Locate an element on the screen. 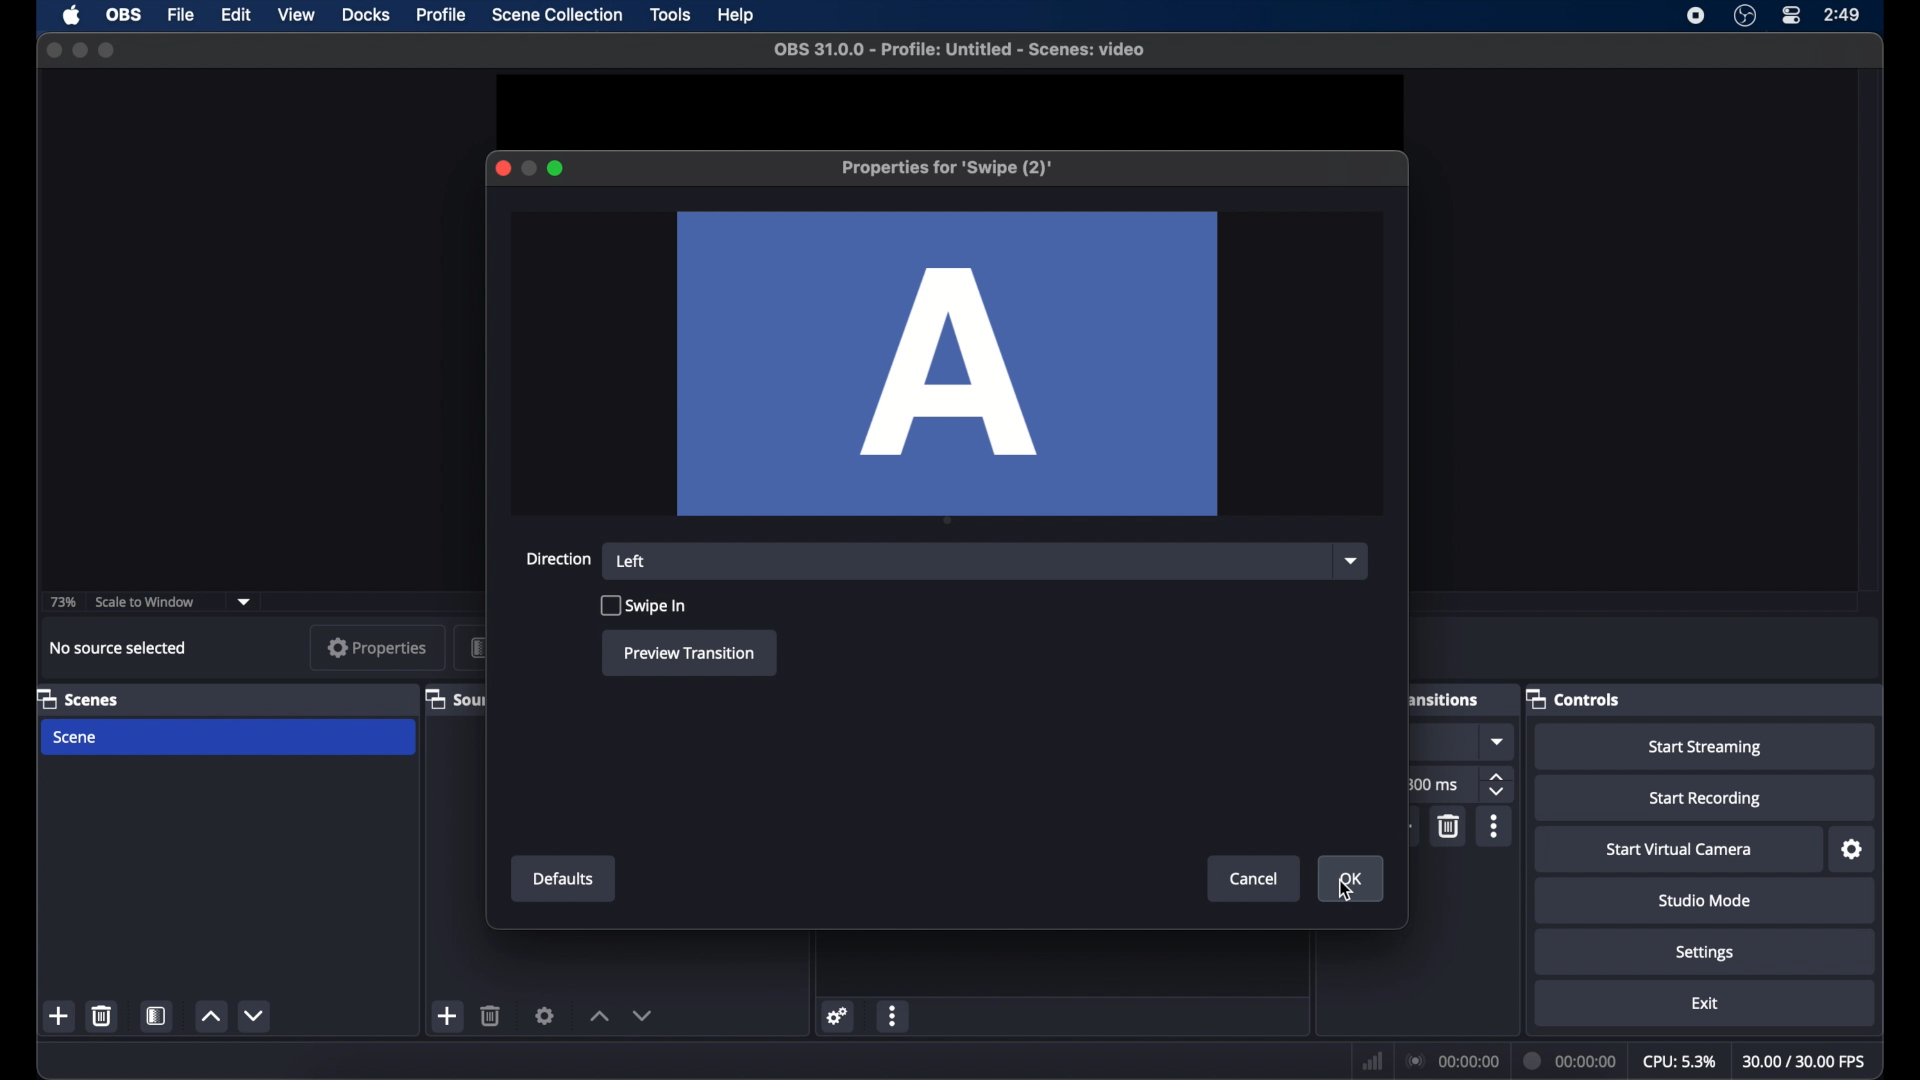  delete is located at coordinates (491, 1015).